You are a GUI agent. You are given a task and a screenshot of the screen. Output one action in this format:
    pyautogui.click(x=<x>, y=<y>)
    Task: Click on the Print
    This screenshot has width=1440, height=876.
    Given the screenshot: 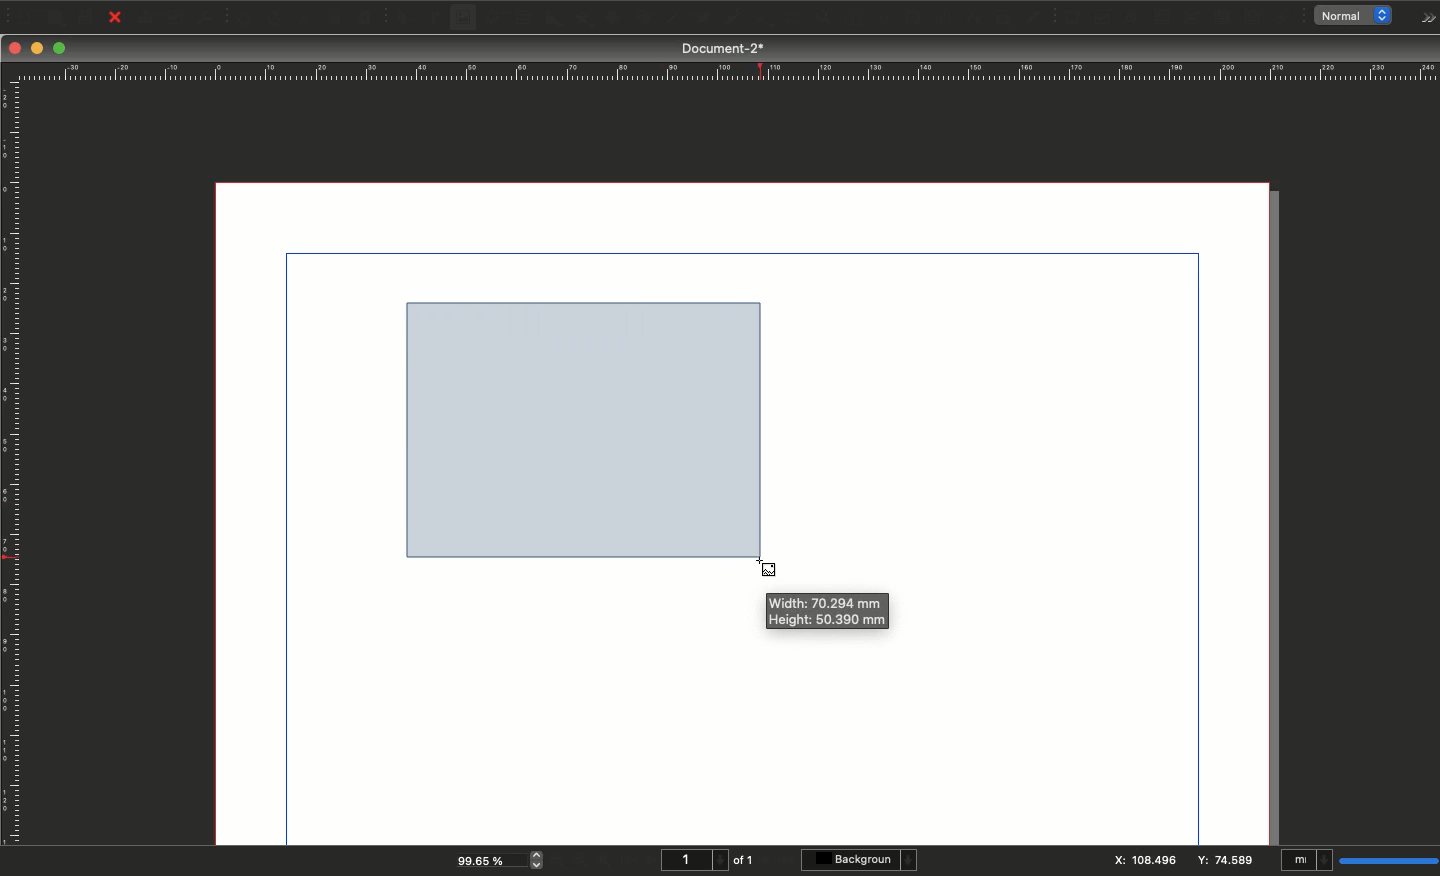 What is the action you would take?
    pyautogui.click(x=146, y=18)
    